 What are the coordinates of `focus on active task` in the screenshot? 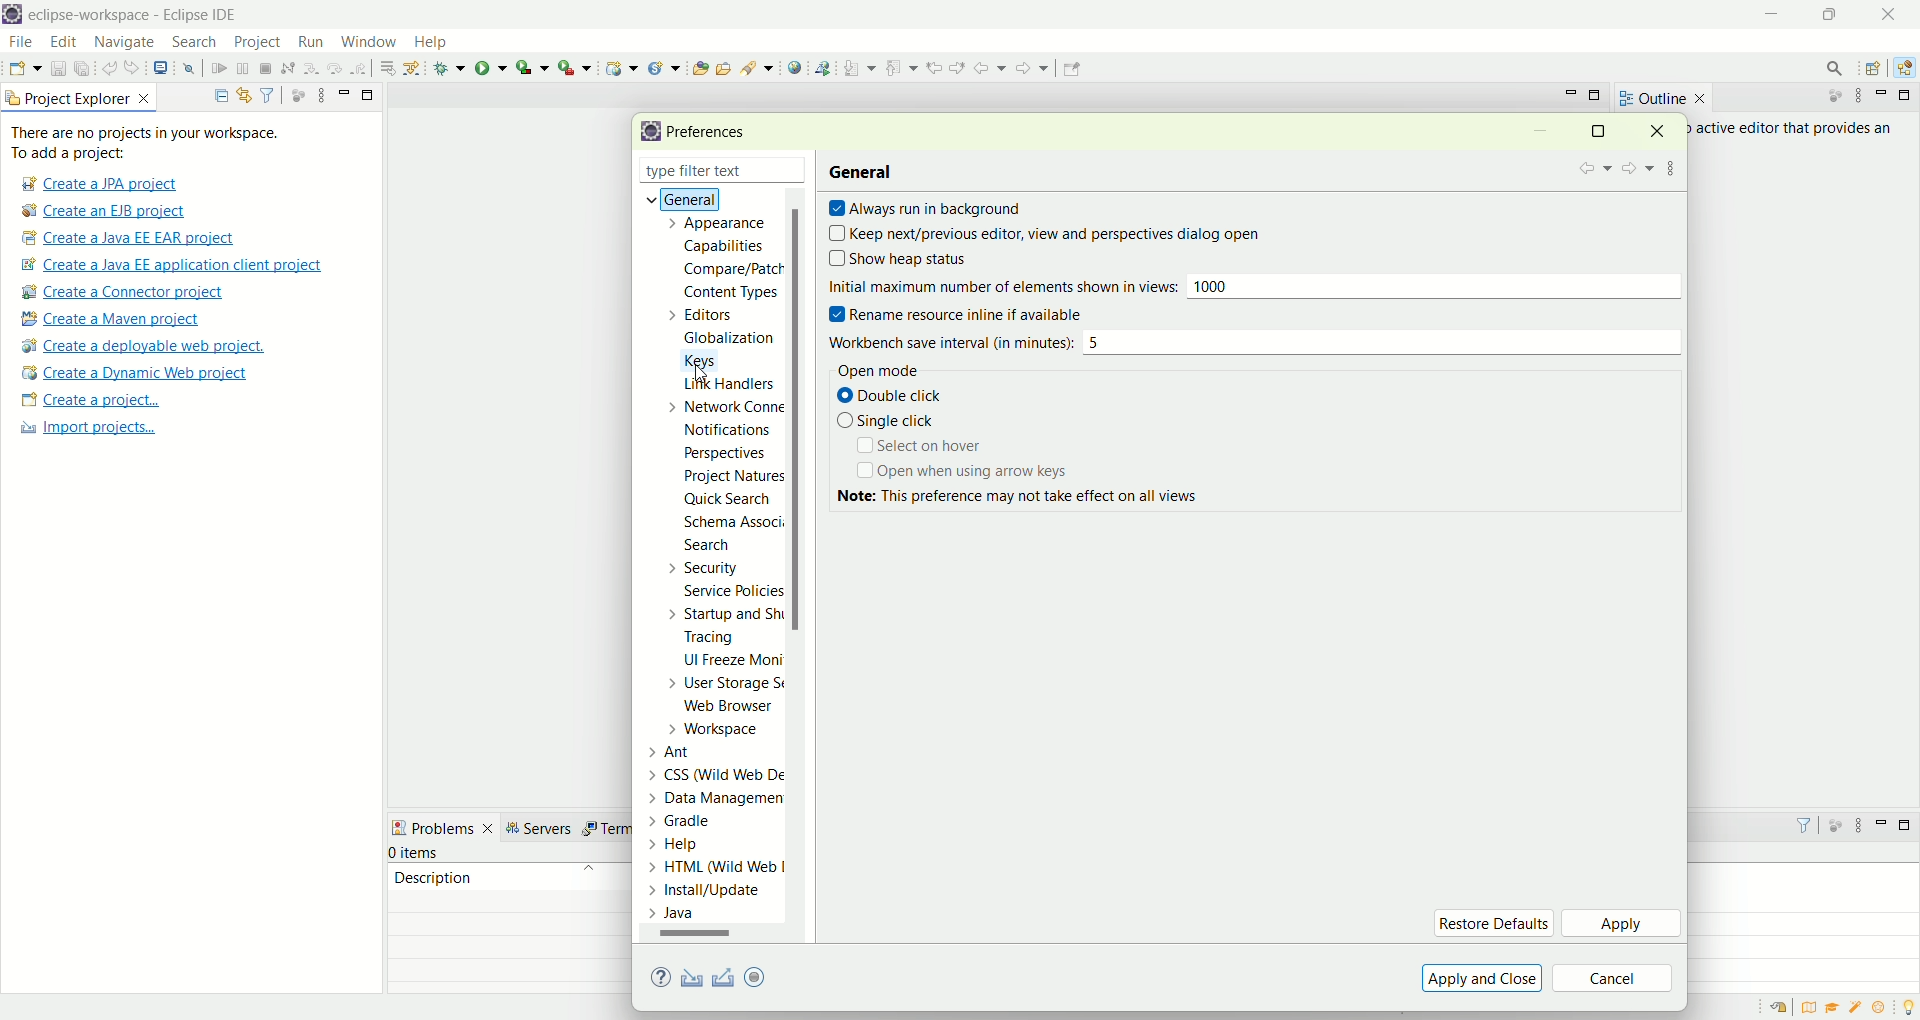 It's located at (1825, 97).